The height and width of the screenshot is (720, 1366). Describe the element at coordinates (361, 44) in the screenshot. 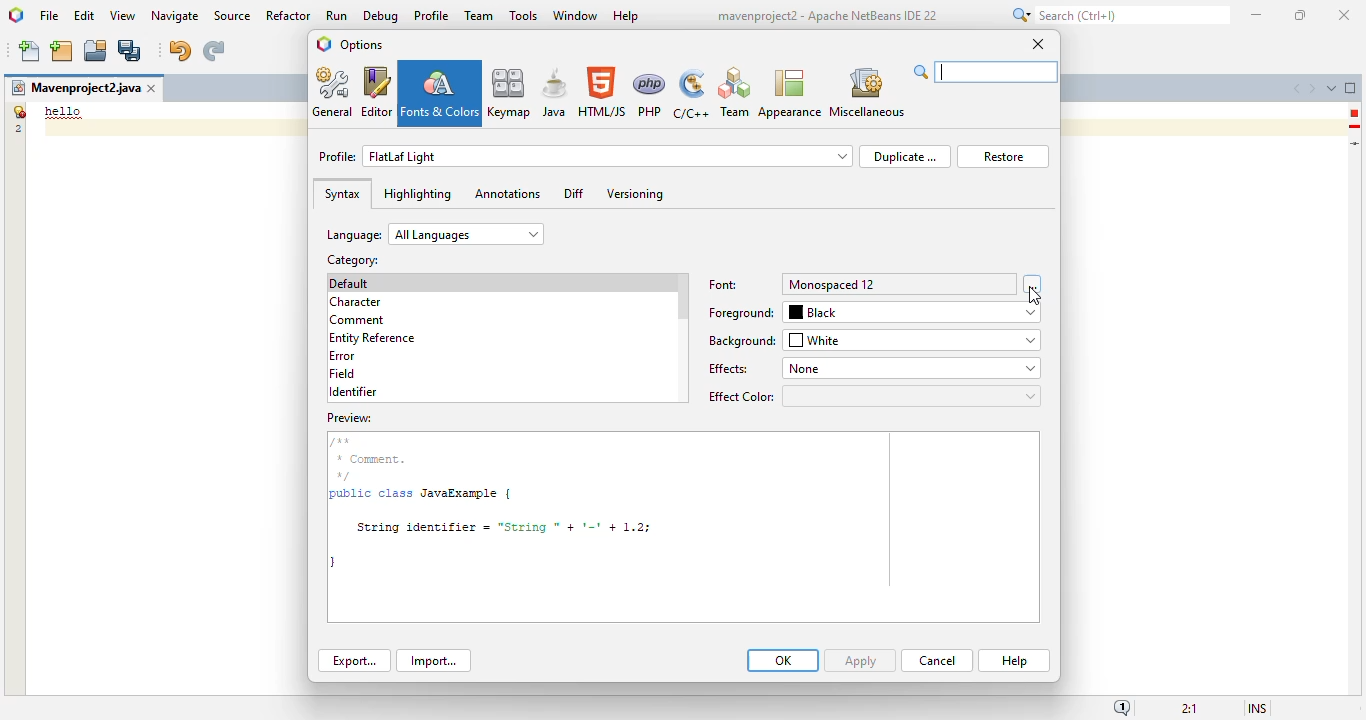

I see `options` at that location.